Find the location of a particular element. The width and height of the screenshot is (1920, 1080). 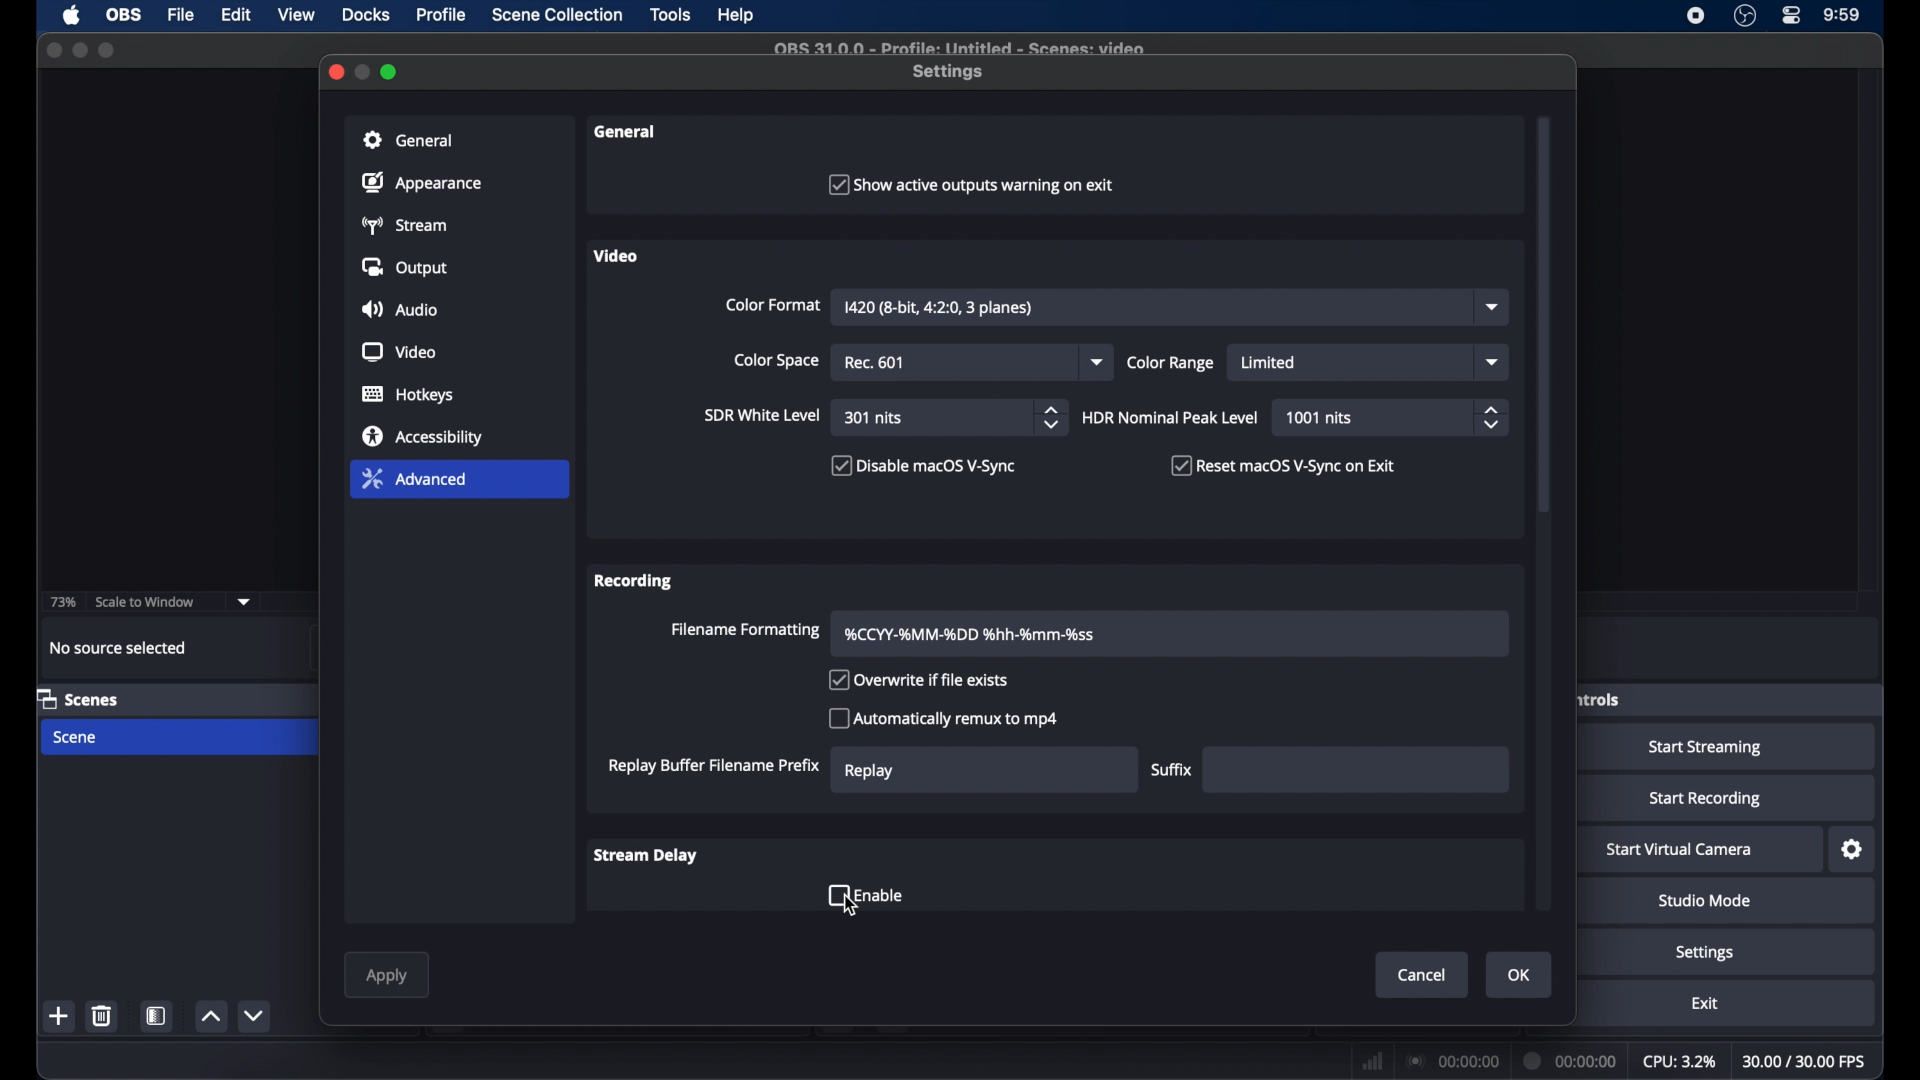

file is located at coordinates (181, 13).